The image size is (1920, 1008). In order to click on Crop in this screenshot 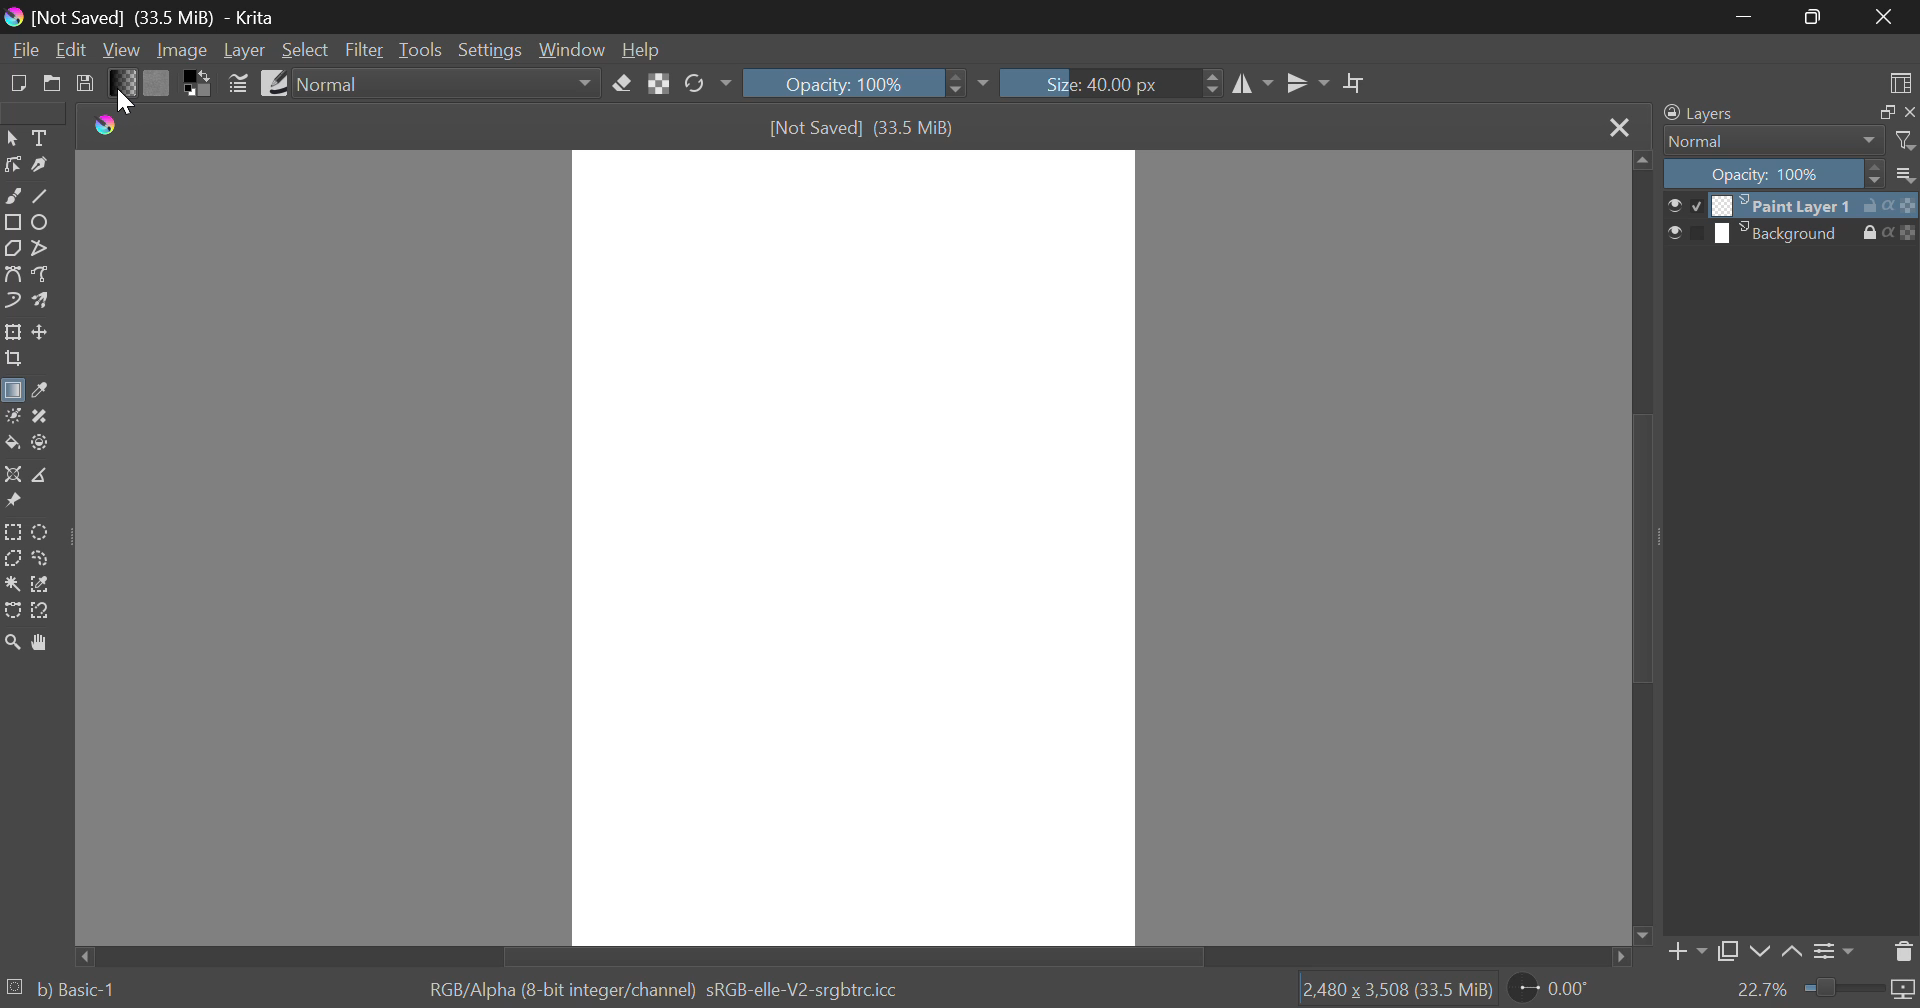, I will do `click(1355, 84)`.